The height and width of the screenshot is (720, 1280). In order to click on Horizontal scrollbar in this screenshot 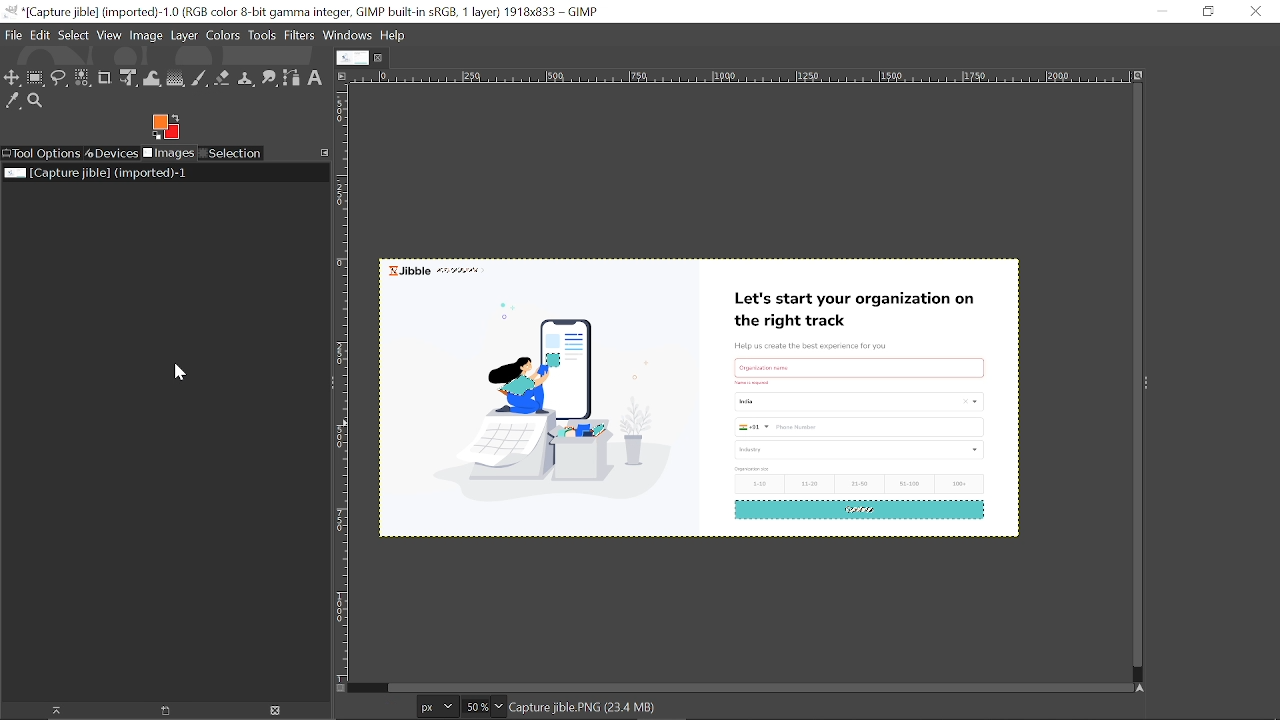, I will do `click(756, 686)`.